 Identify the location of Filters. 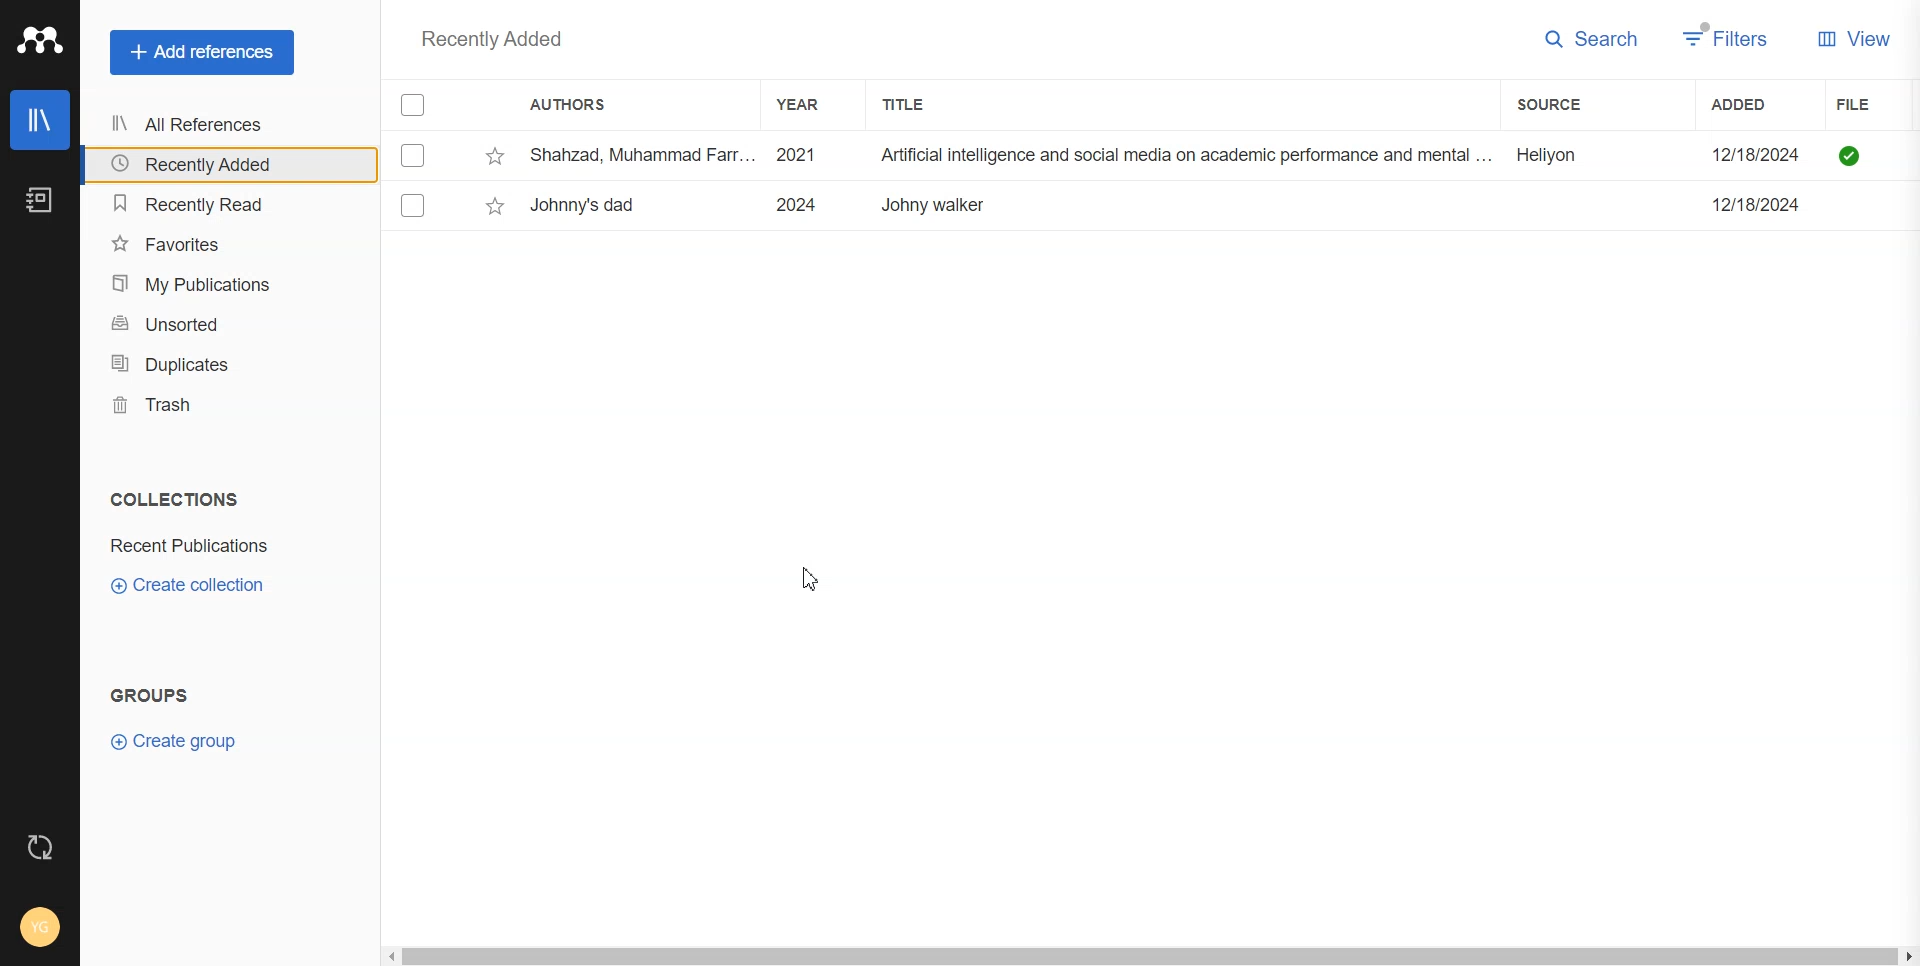
(1727, 38).